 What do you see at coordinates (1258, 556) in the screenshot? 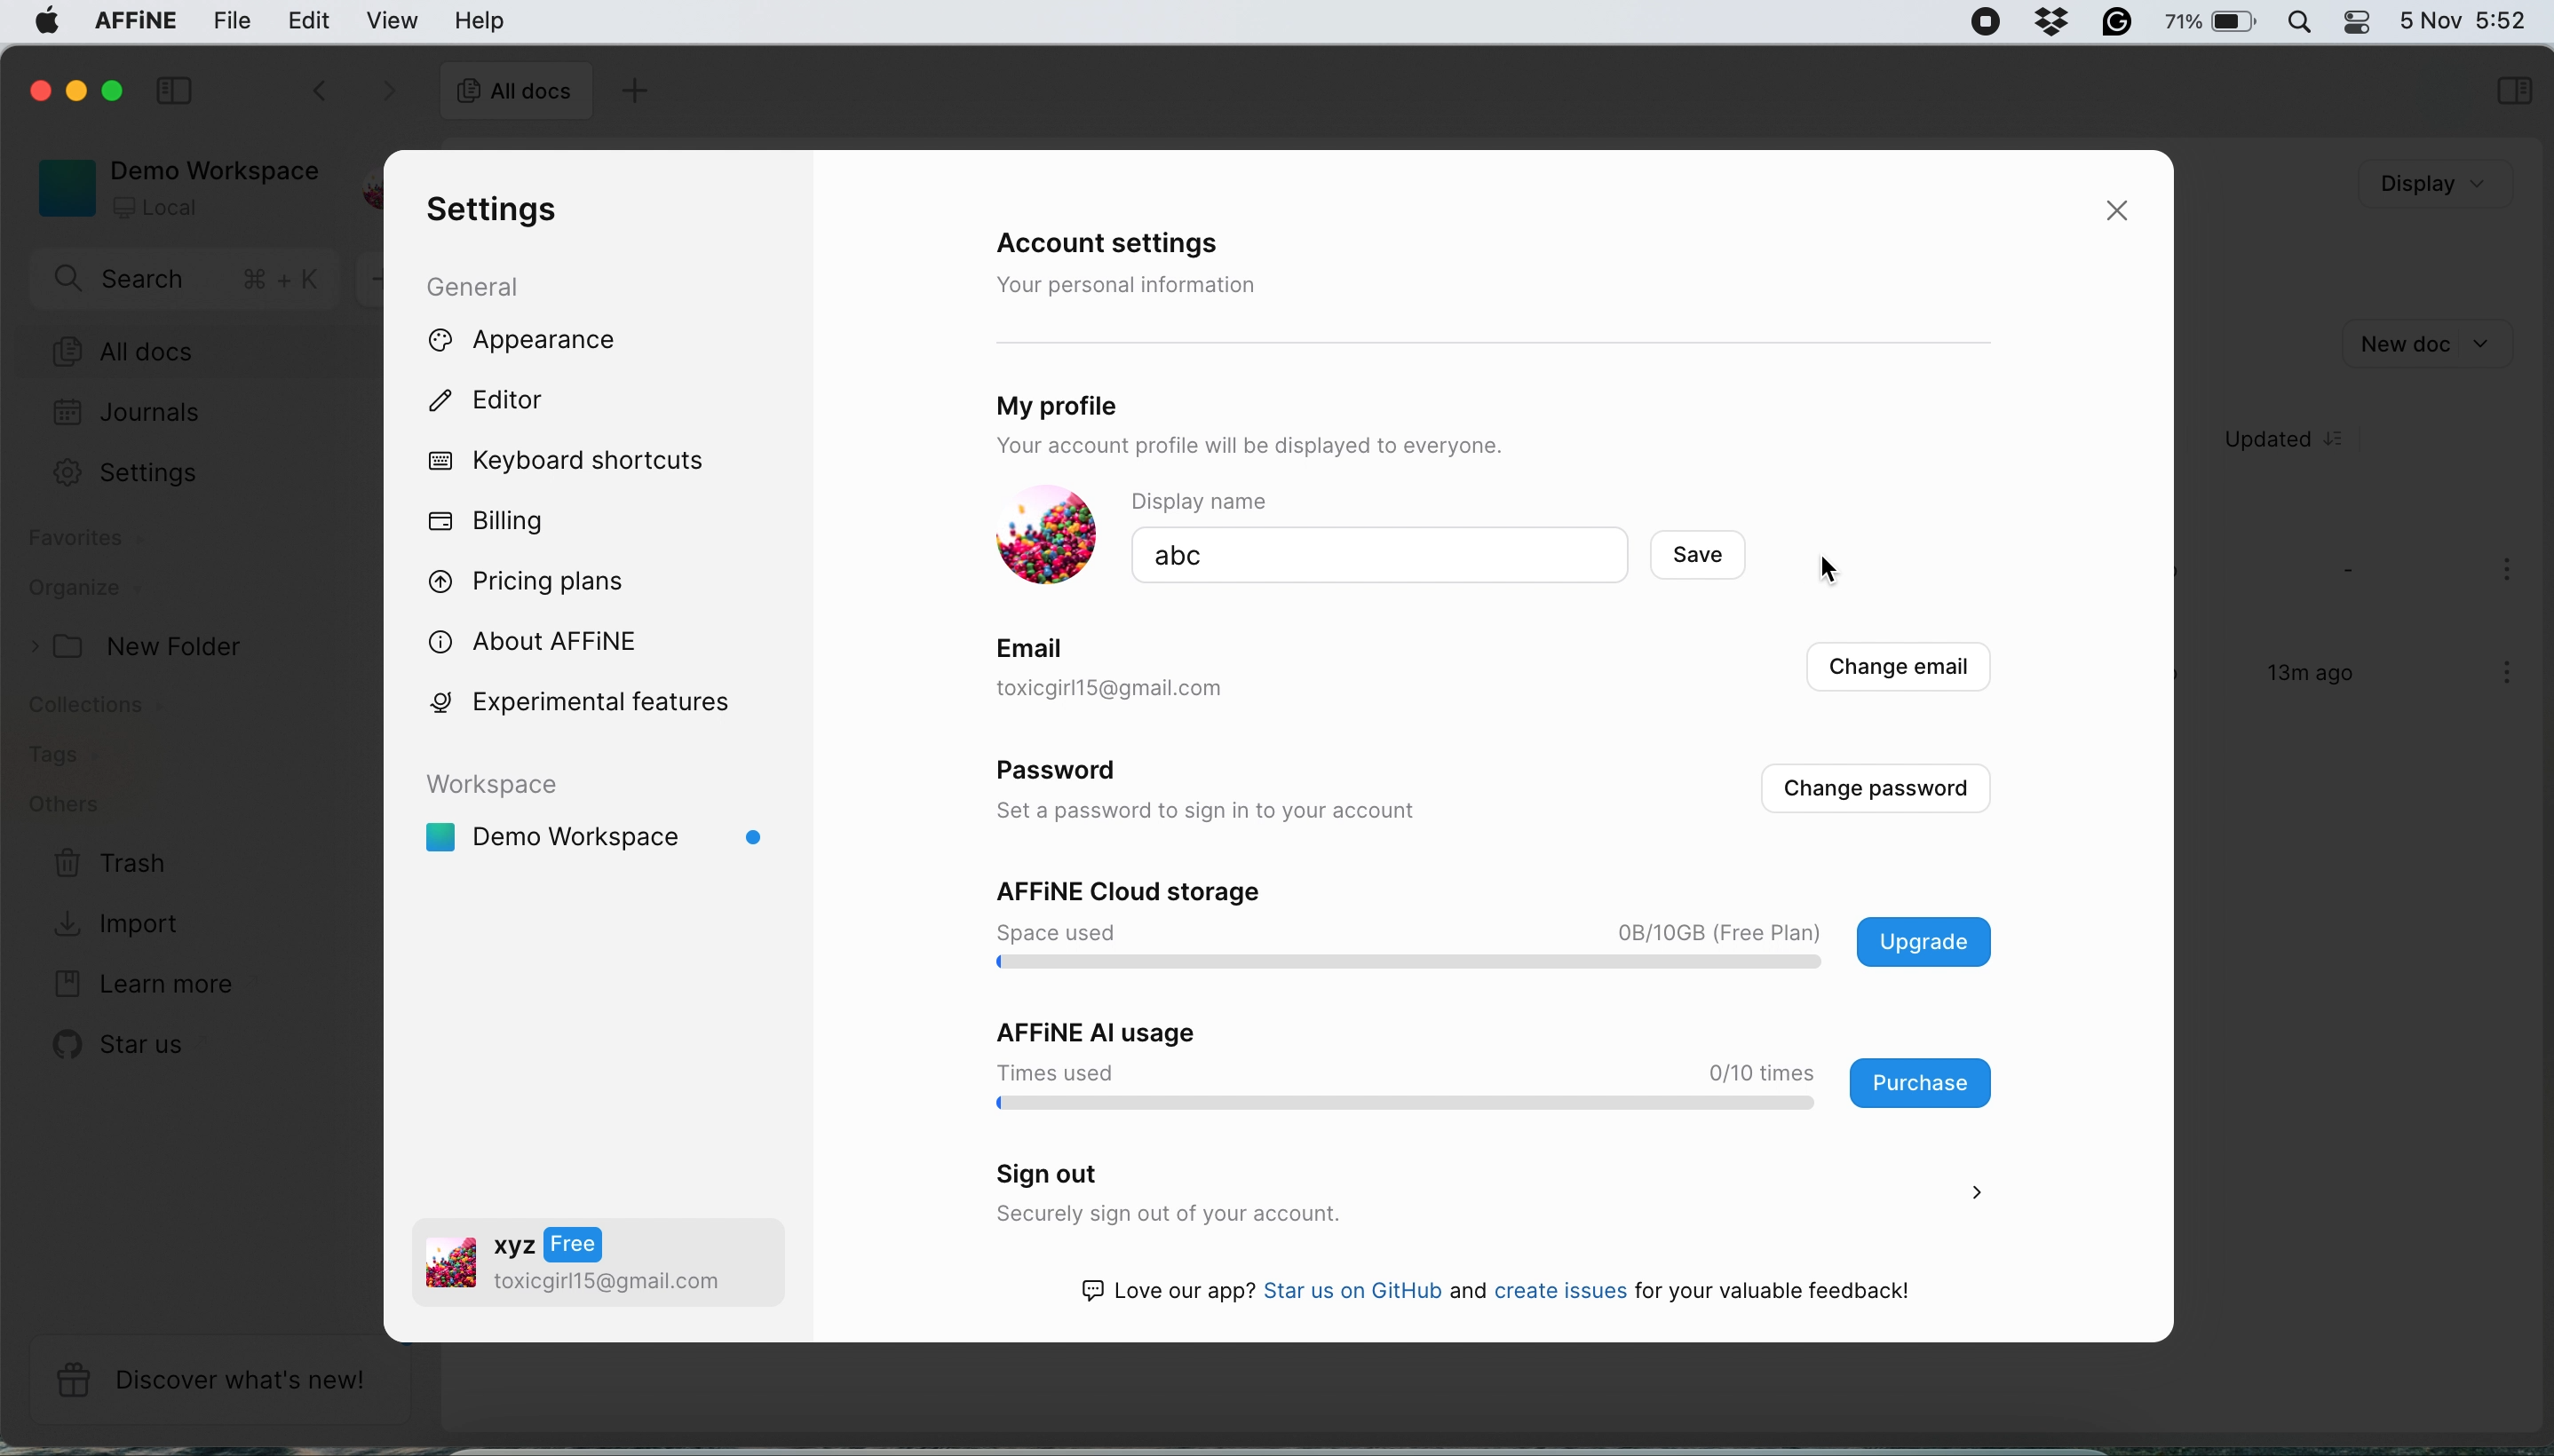
I see `abc` at bounding box center [1258, 556].